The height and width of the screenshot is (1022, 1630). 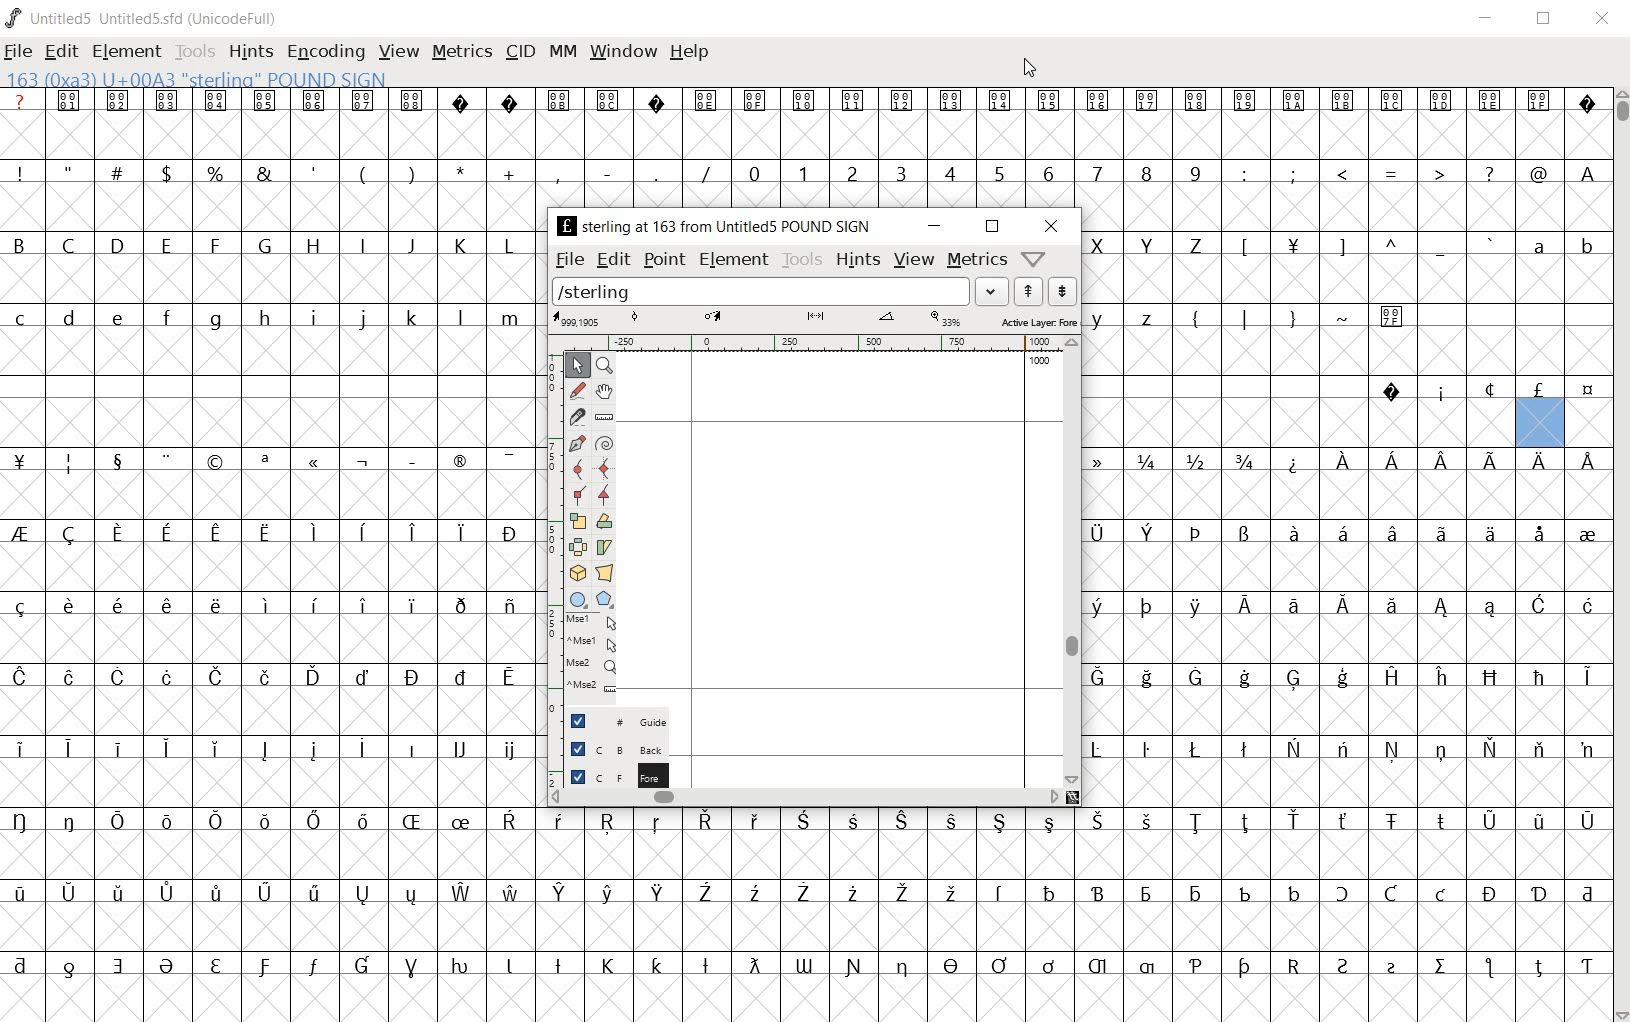 I want to click on Symbol, so click(x=165, y=893).